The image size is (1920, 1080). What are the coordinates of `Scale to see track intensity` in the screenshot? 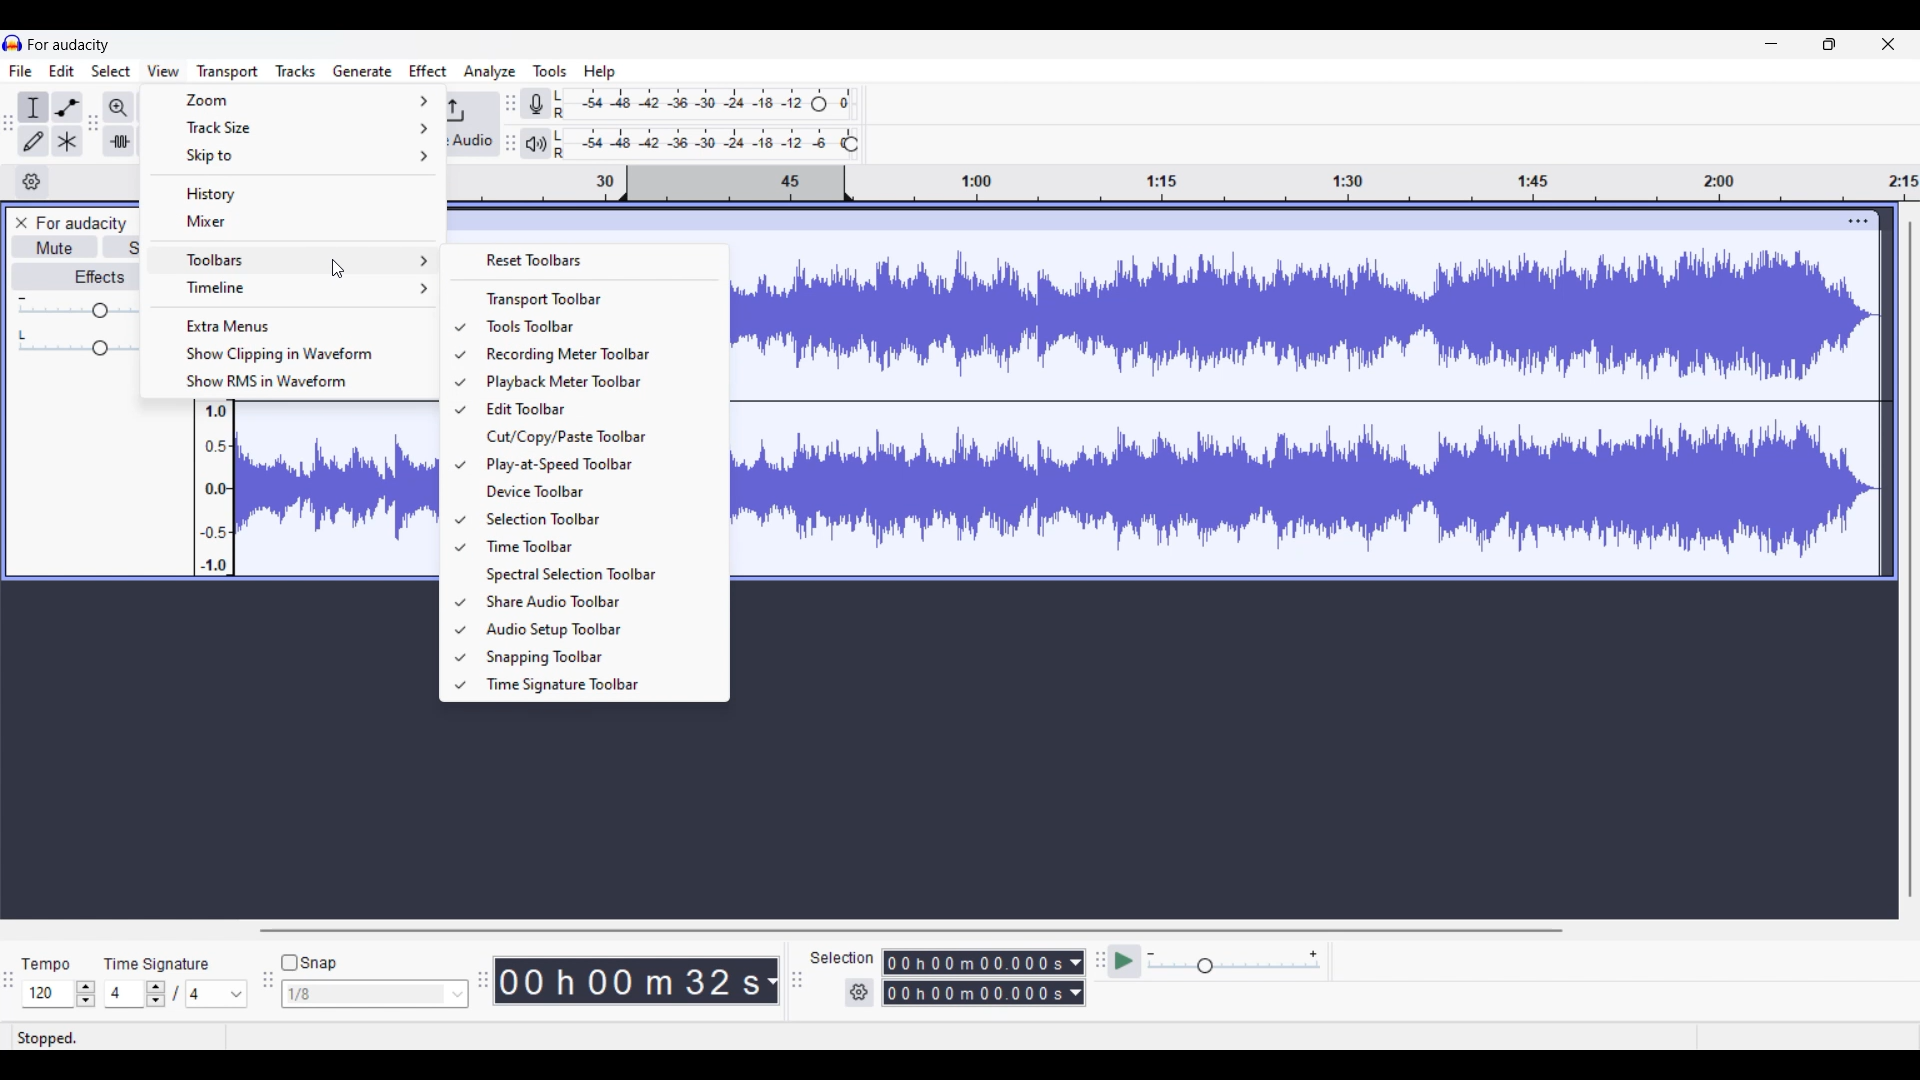 It's located at (215, 488).